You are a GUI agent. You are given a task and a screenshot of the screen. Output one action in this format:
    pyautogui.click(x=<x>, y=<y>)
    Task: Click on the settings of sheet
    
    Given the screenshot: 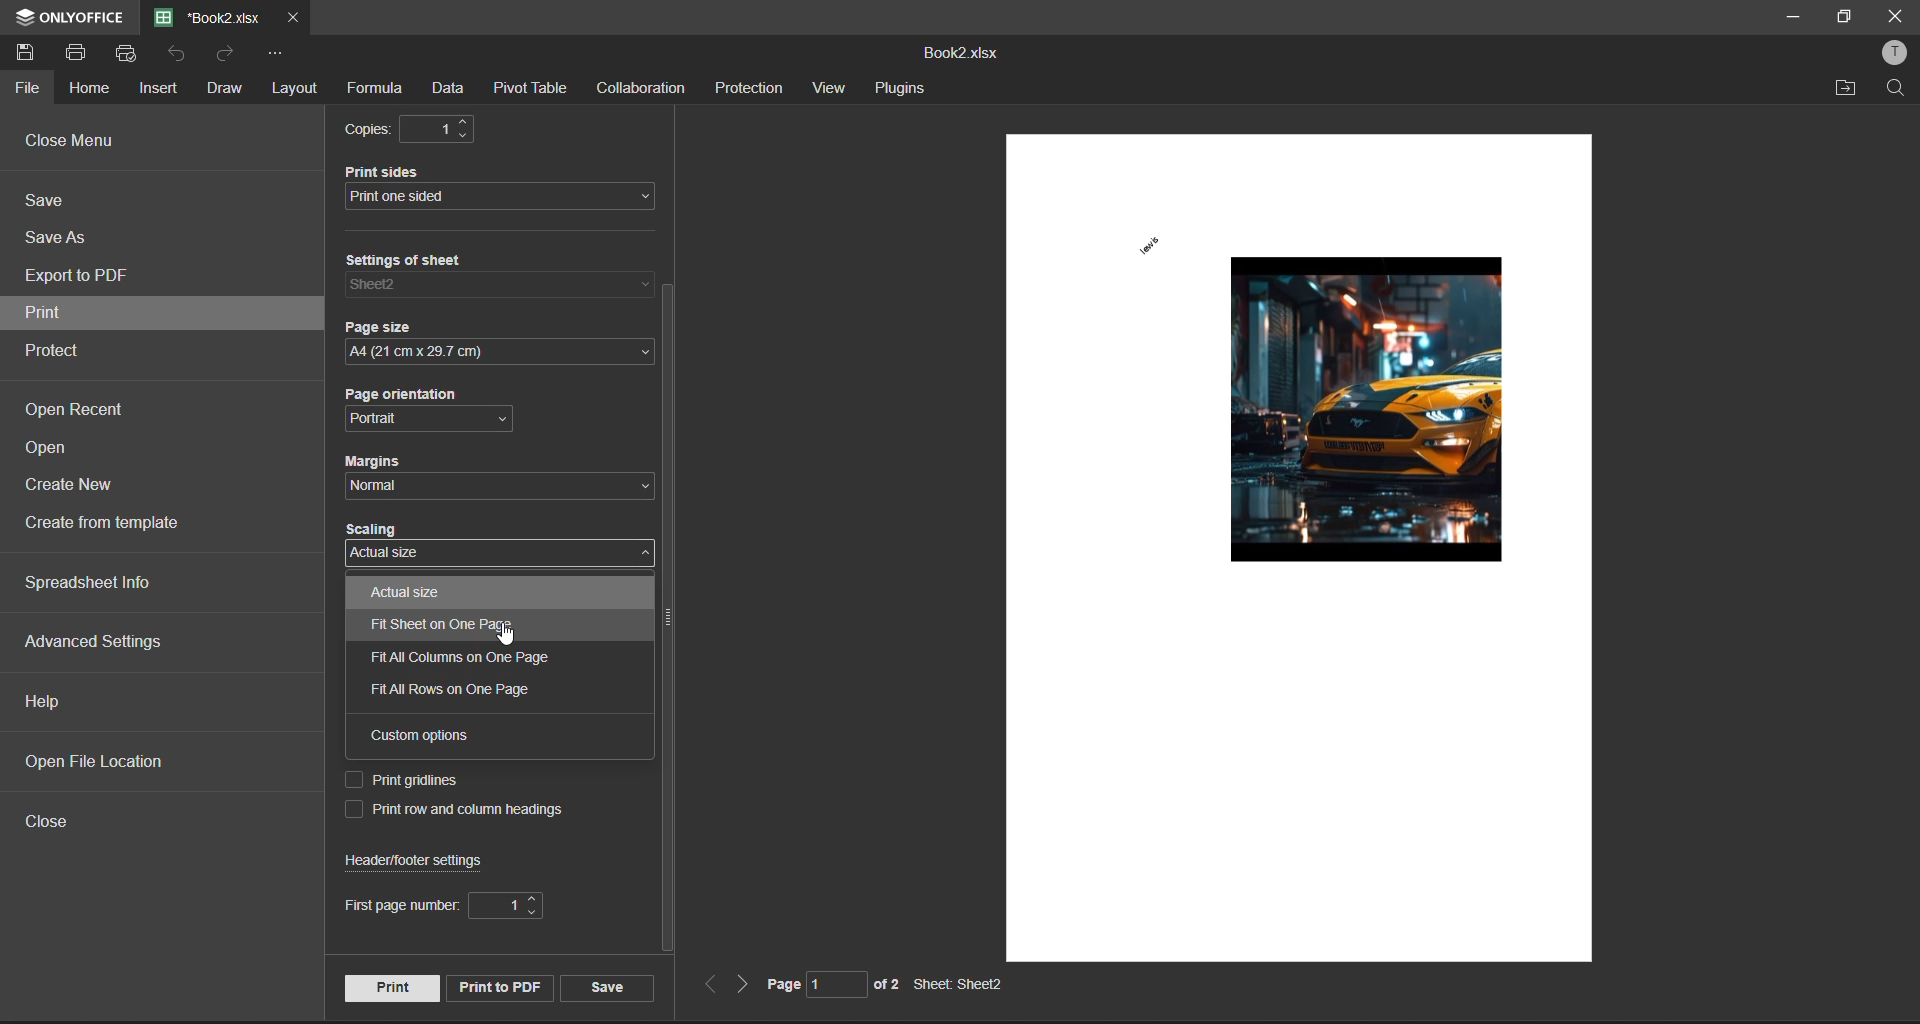 What is the action you would take?
    pyautogui.click(x=423, y=262)
    